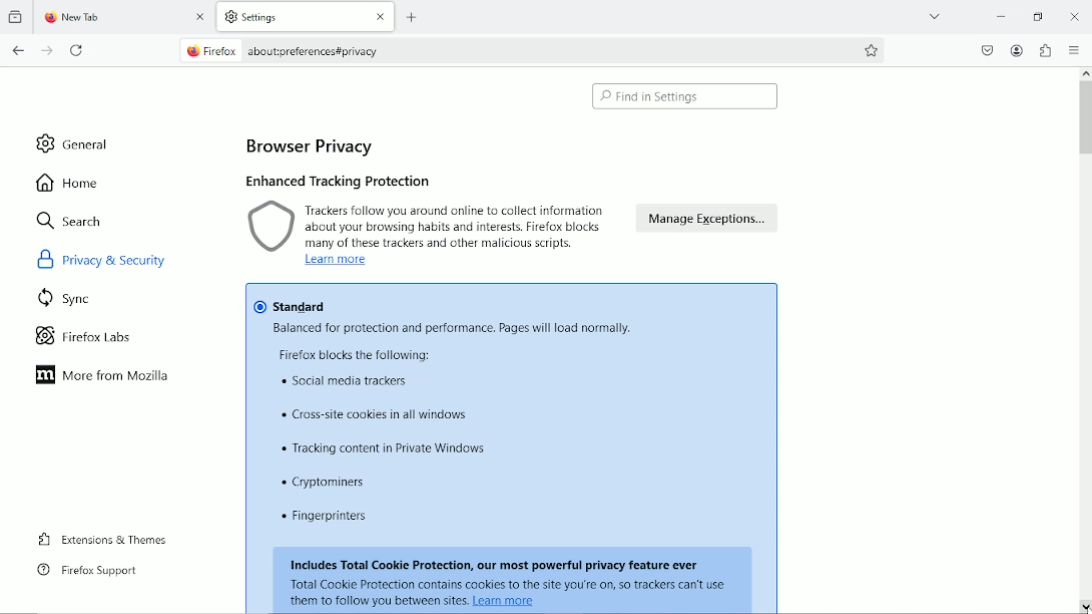 This screenshot has height=614, width=1092. I want to click on home, so click(69, 182).